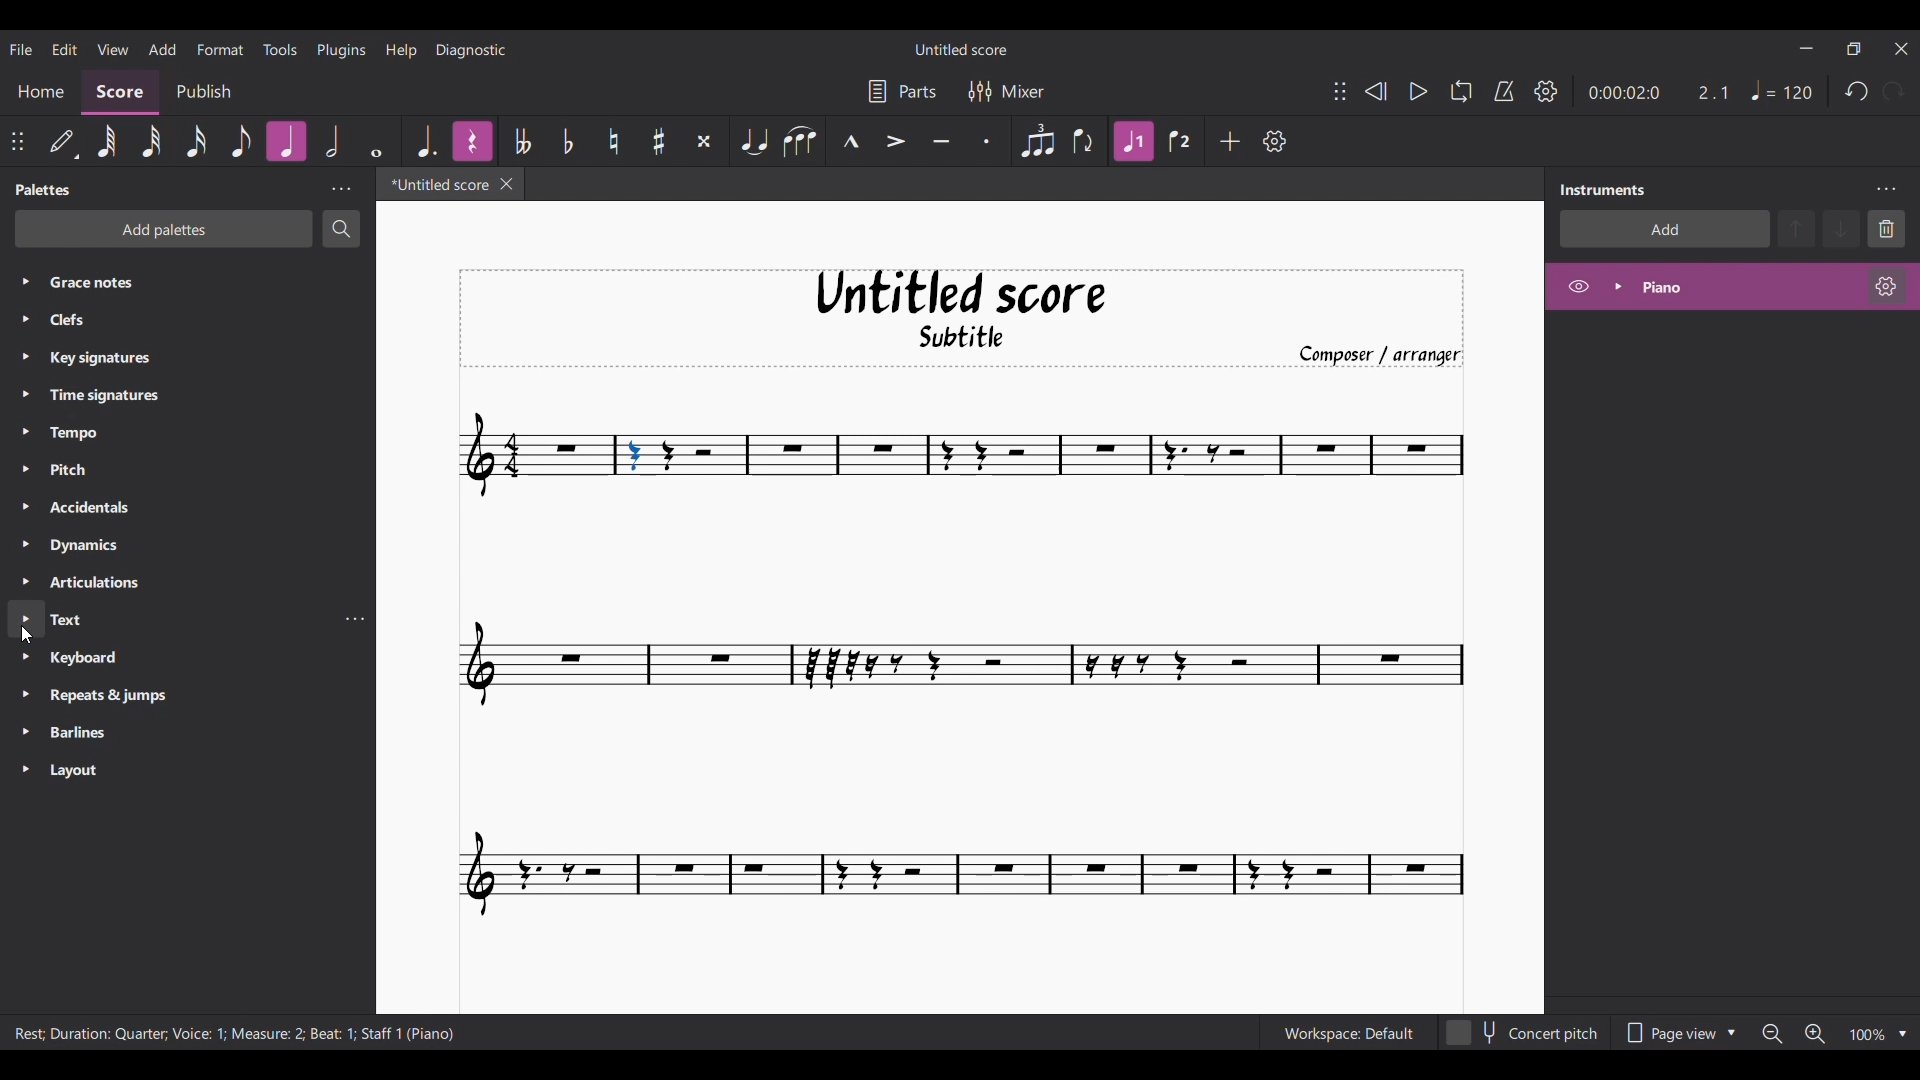  Describe the element at coordinates (21, 49) in the screenshot. I see `File menu` at that location.